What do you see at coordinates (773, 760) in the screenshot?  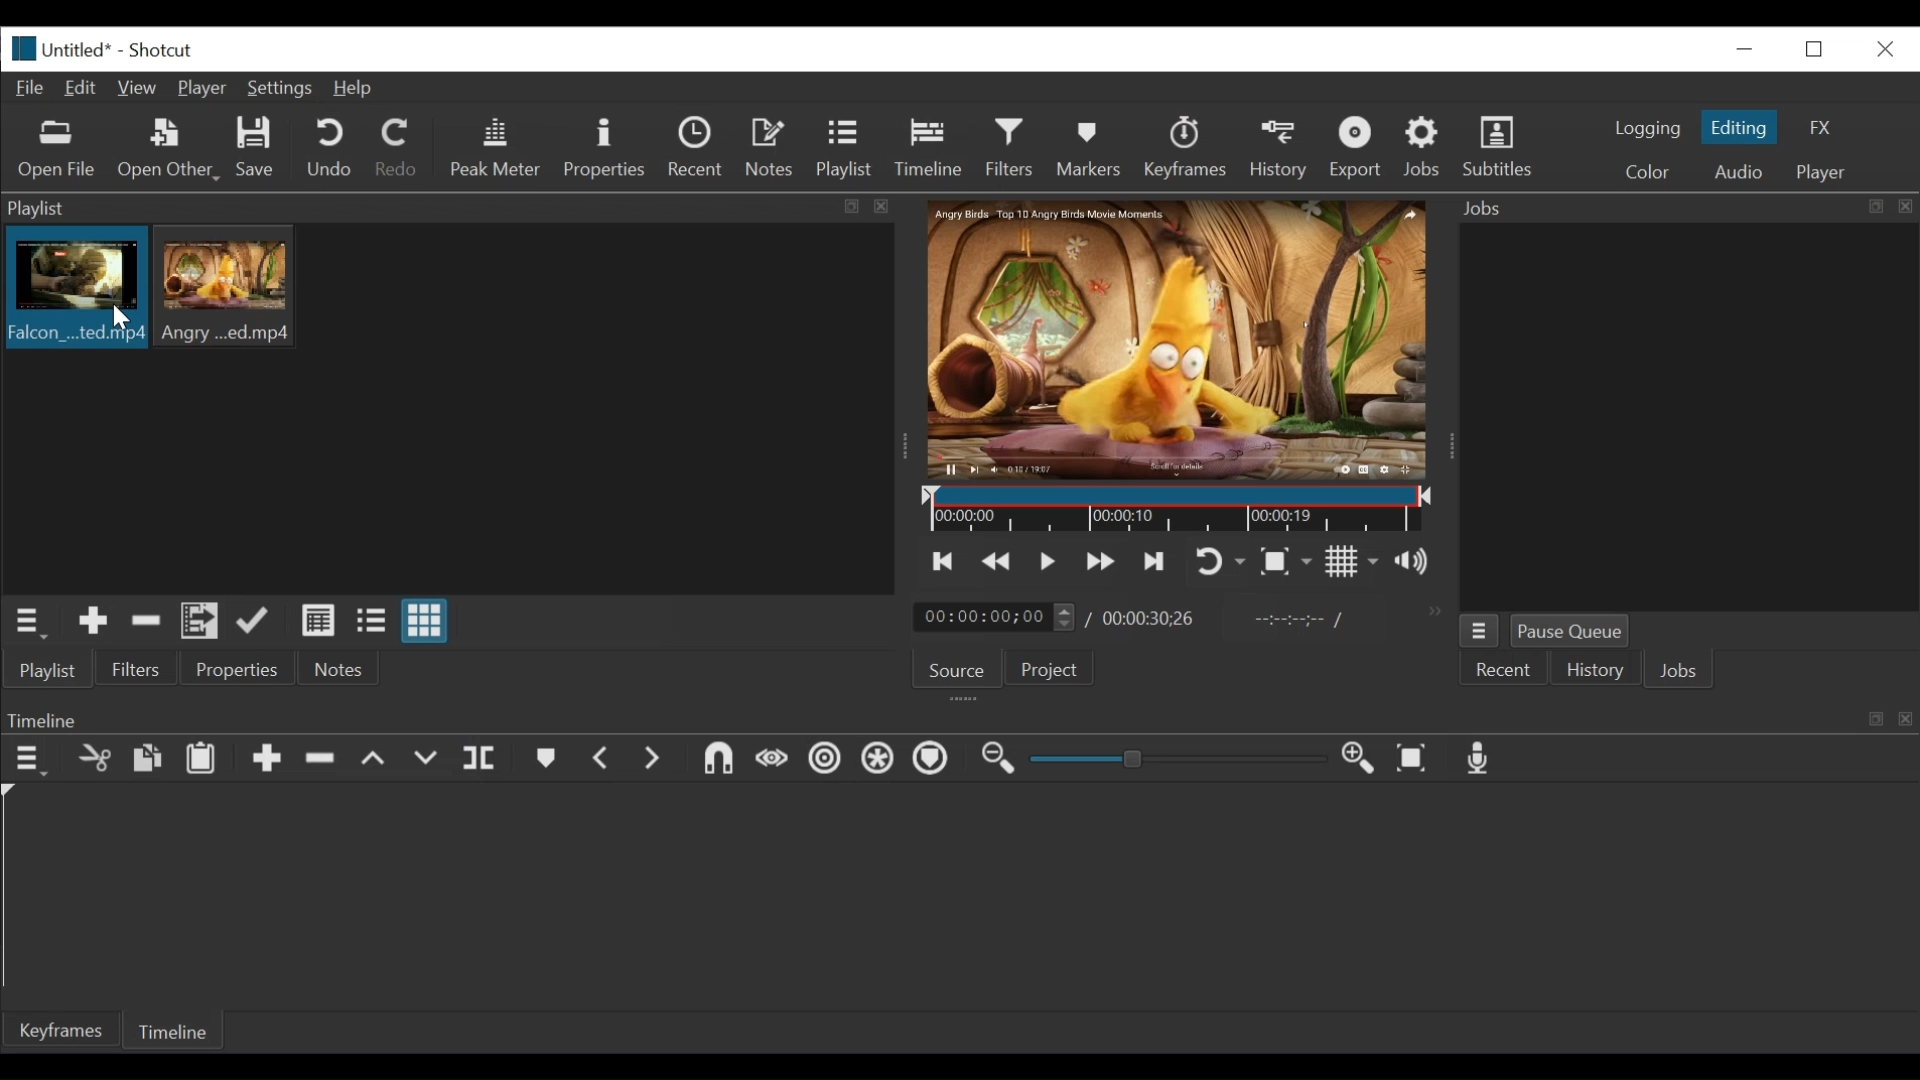 I see `scrub while dragging` at bounding box center [773, 760].